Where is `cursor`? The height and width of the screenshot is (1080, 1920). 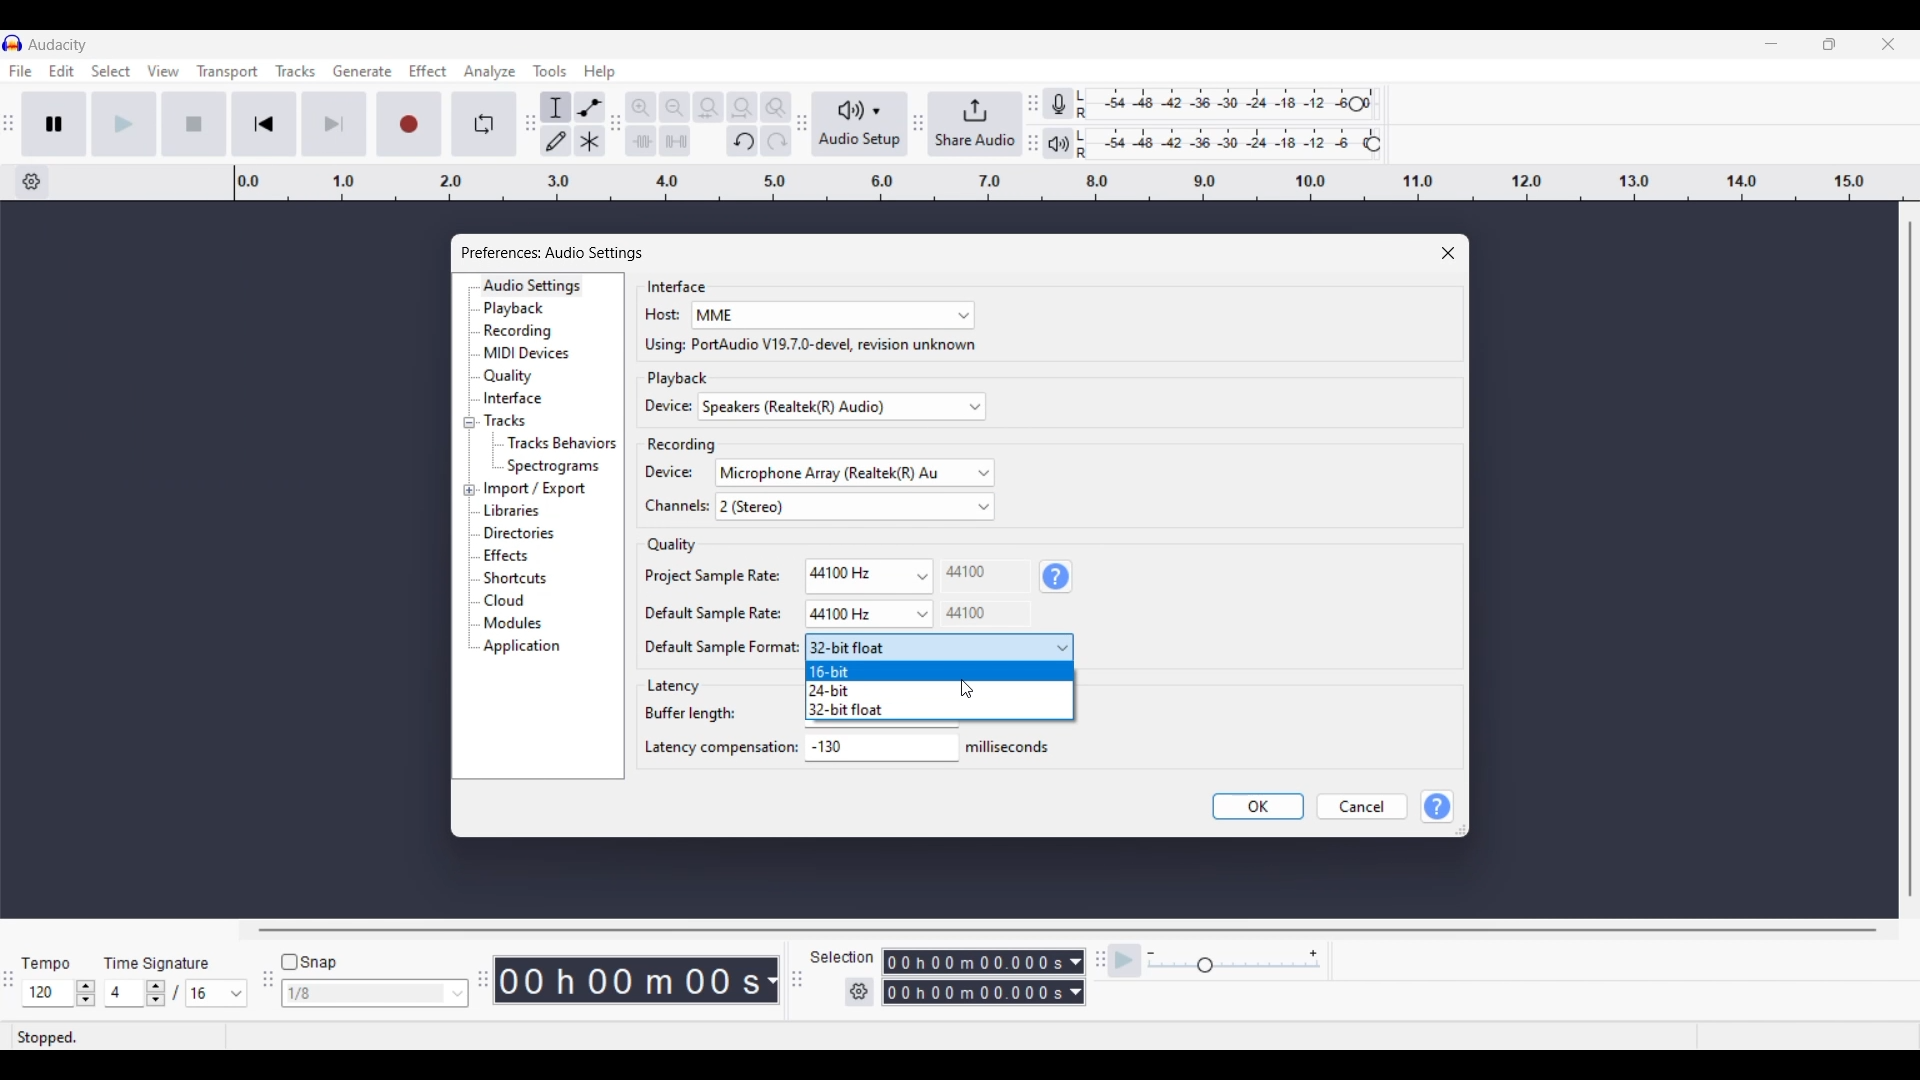 cursor is located at coordinates (972, 691).